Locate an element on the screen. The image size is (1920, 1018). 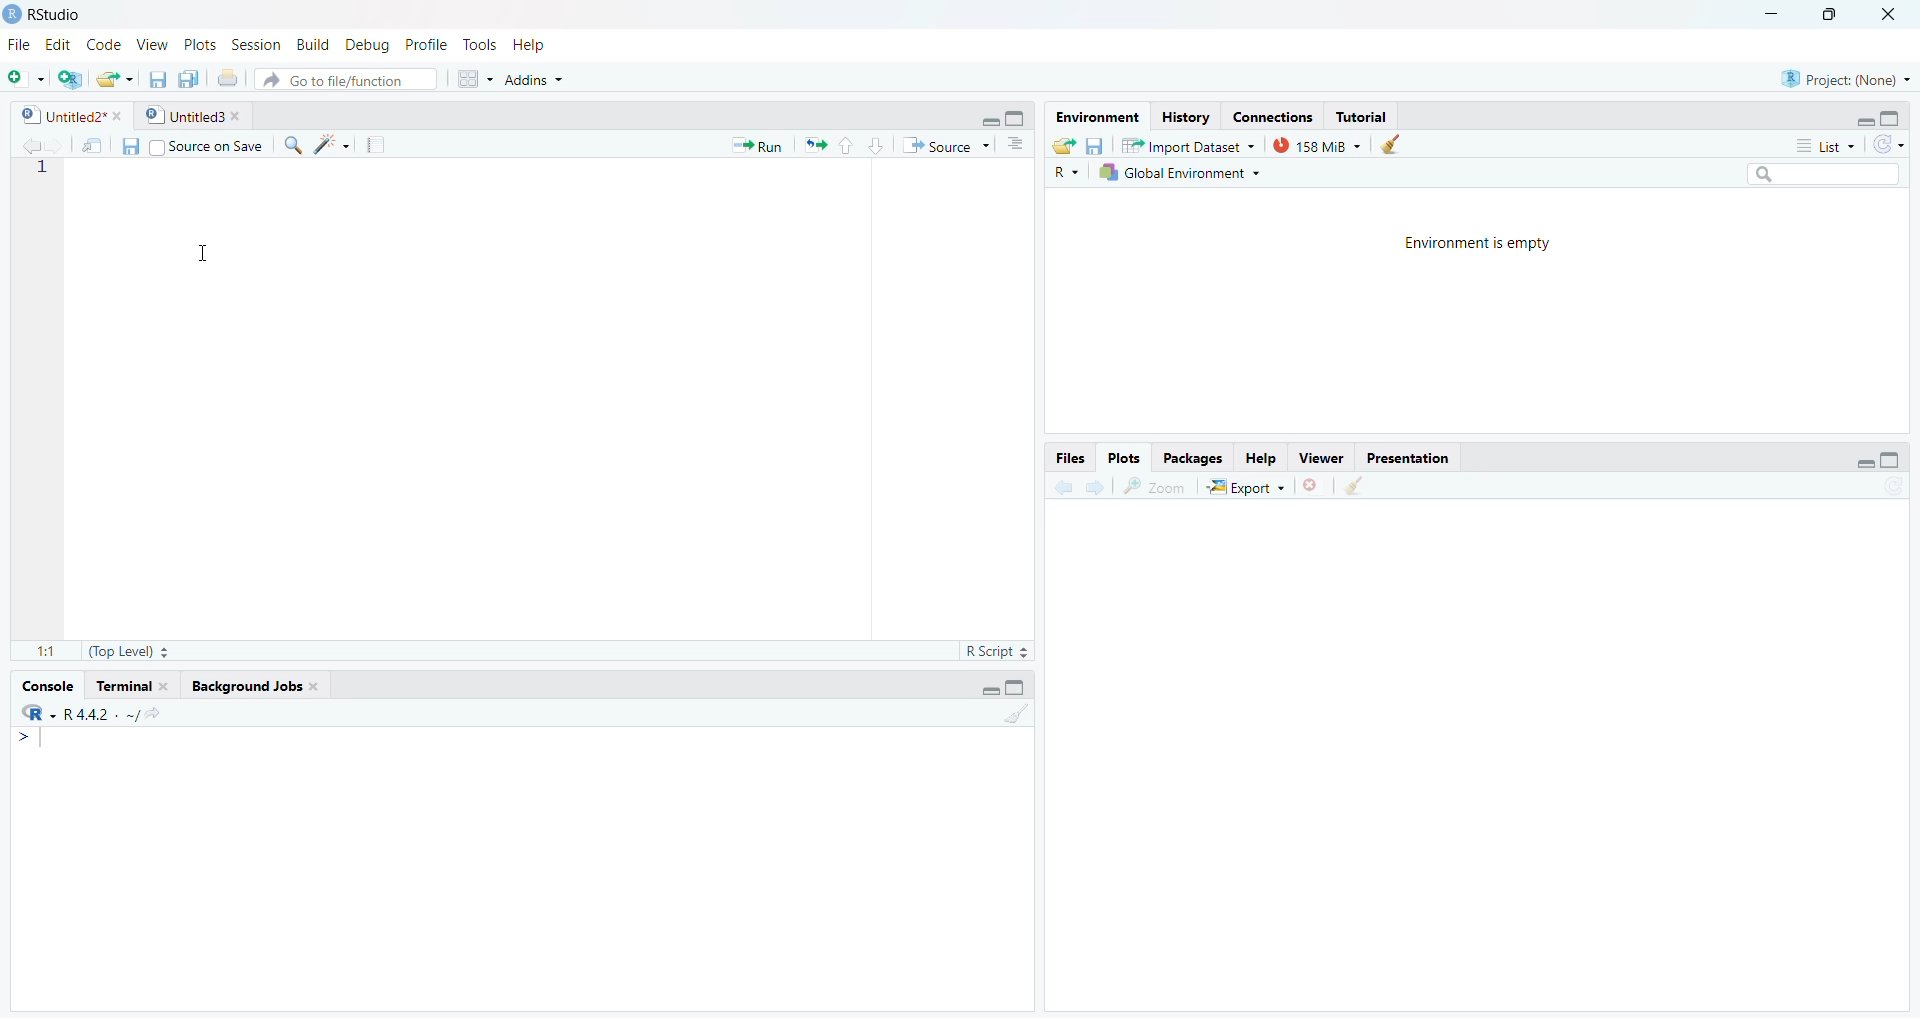
Background Jobs is located at coordinates (266, 684).